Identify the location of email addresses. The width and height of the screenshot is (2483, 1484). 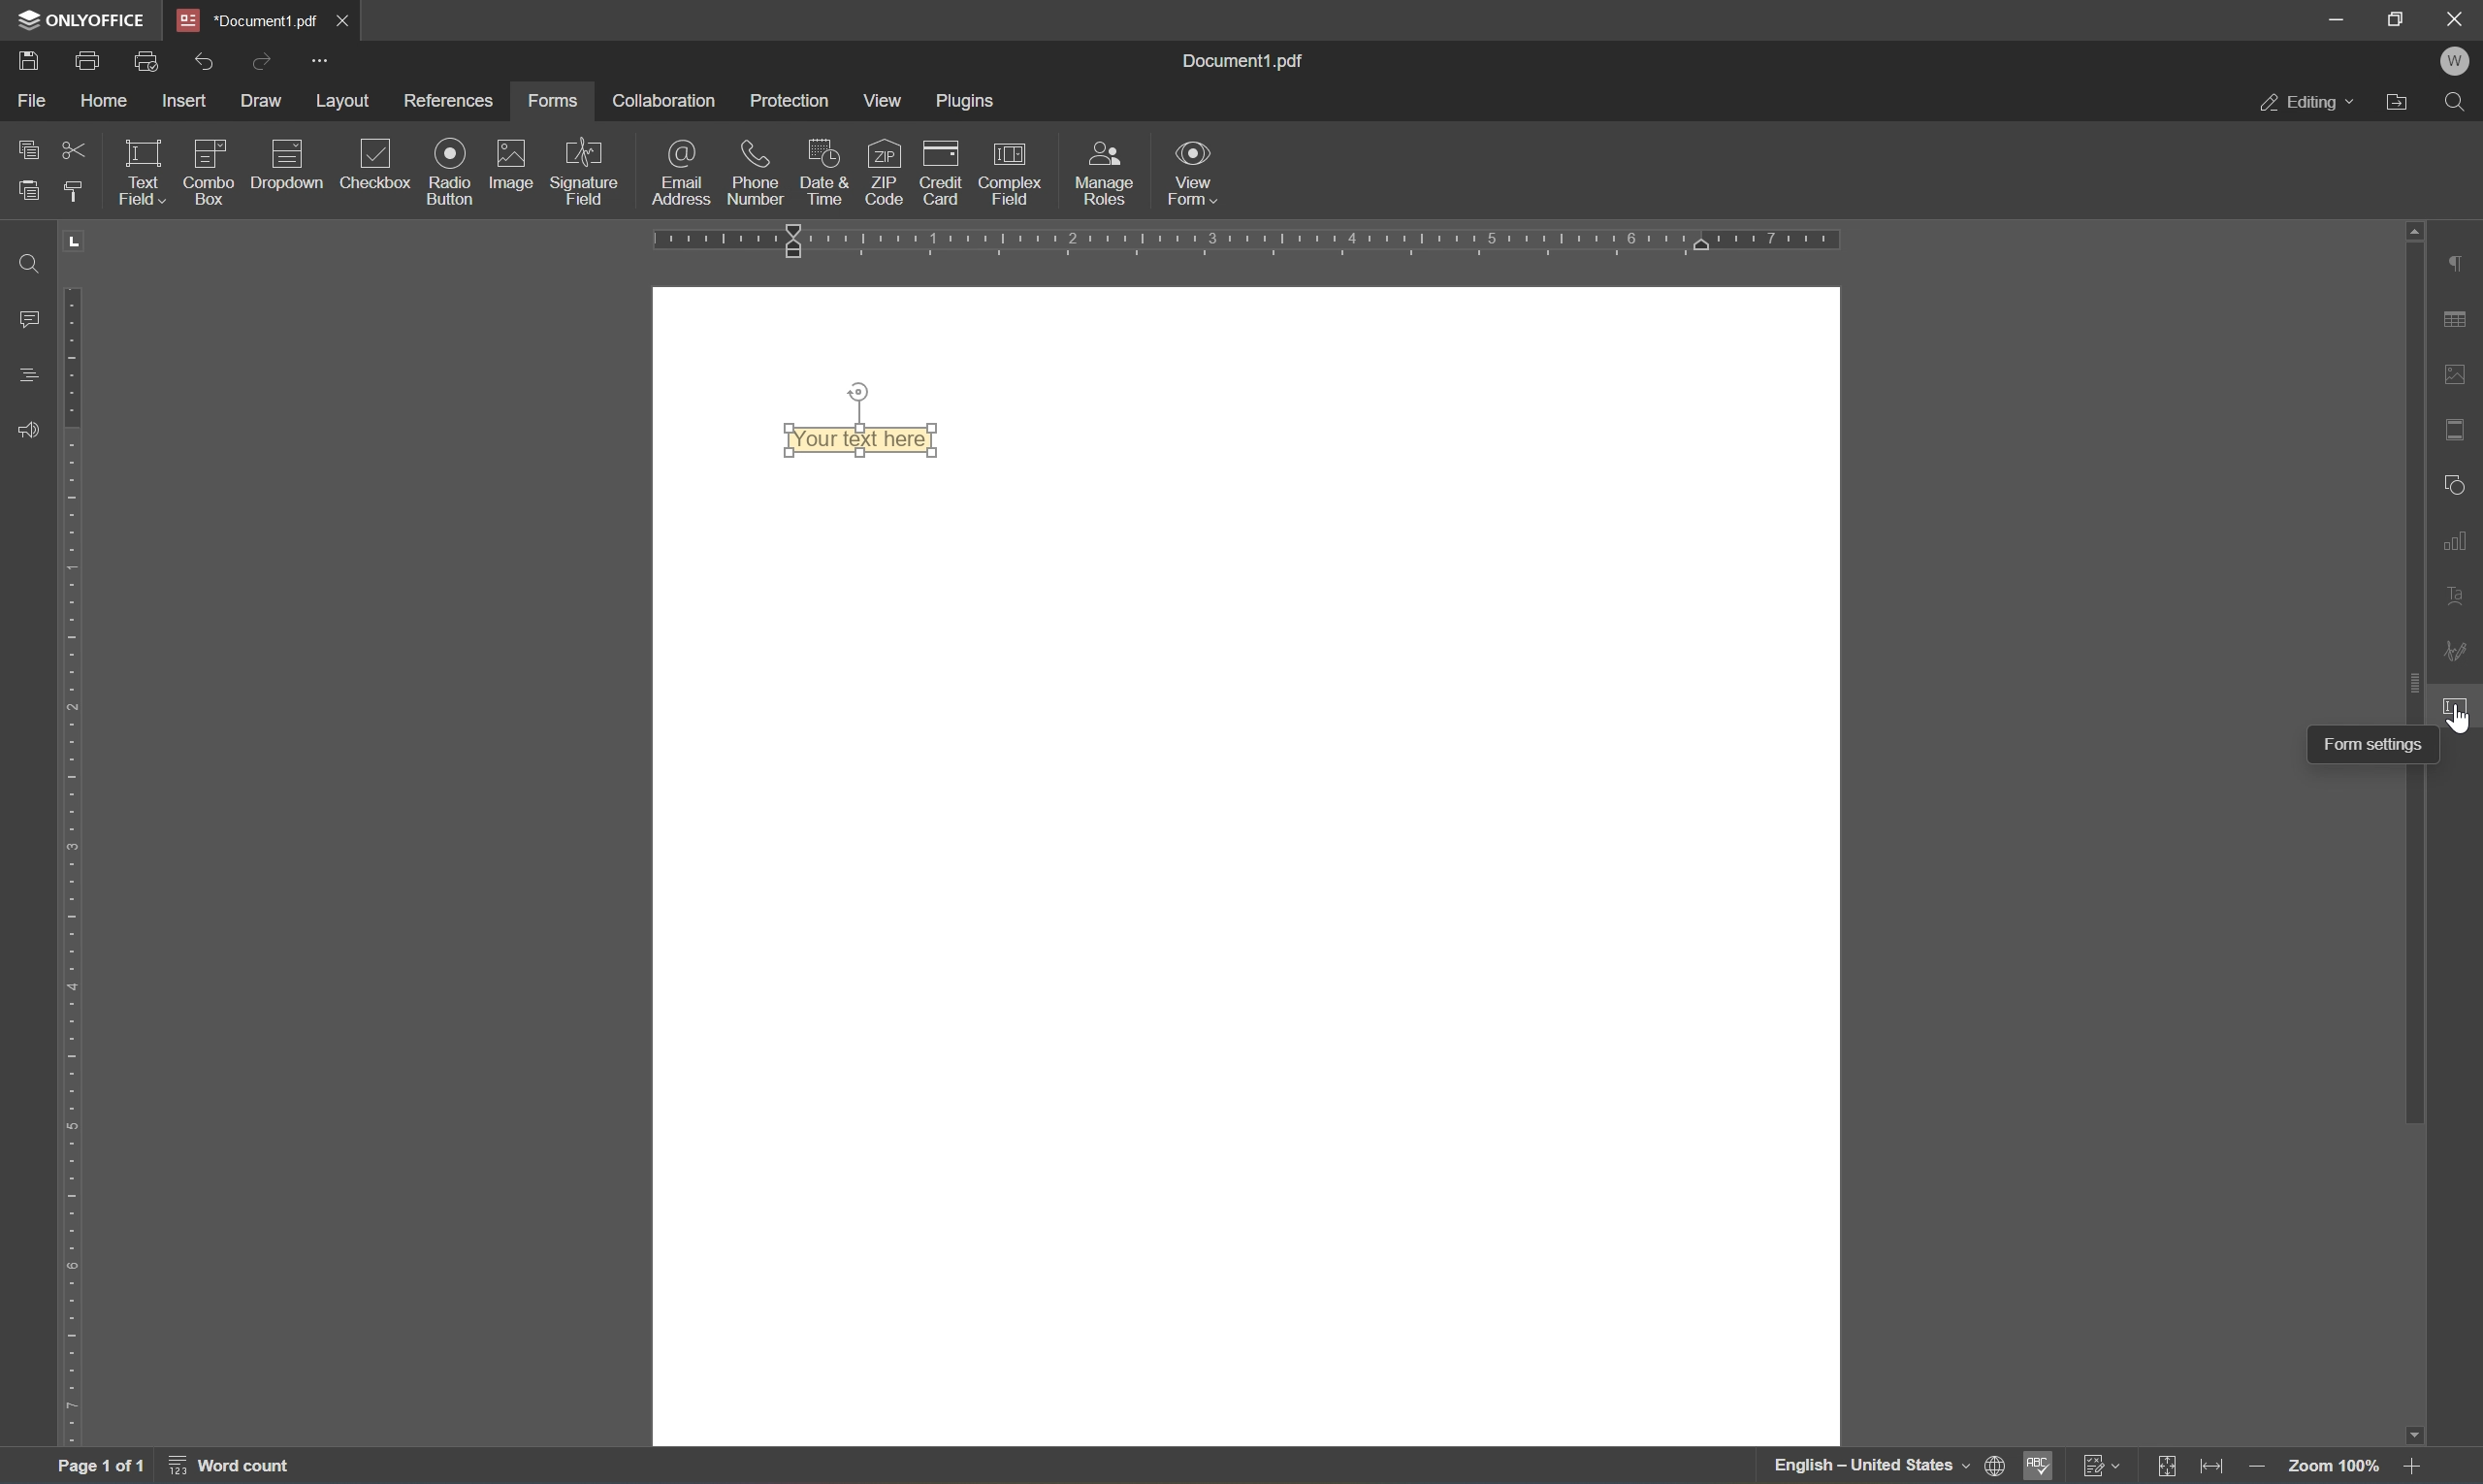
(683, 172).